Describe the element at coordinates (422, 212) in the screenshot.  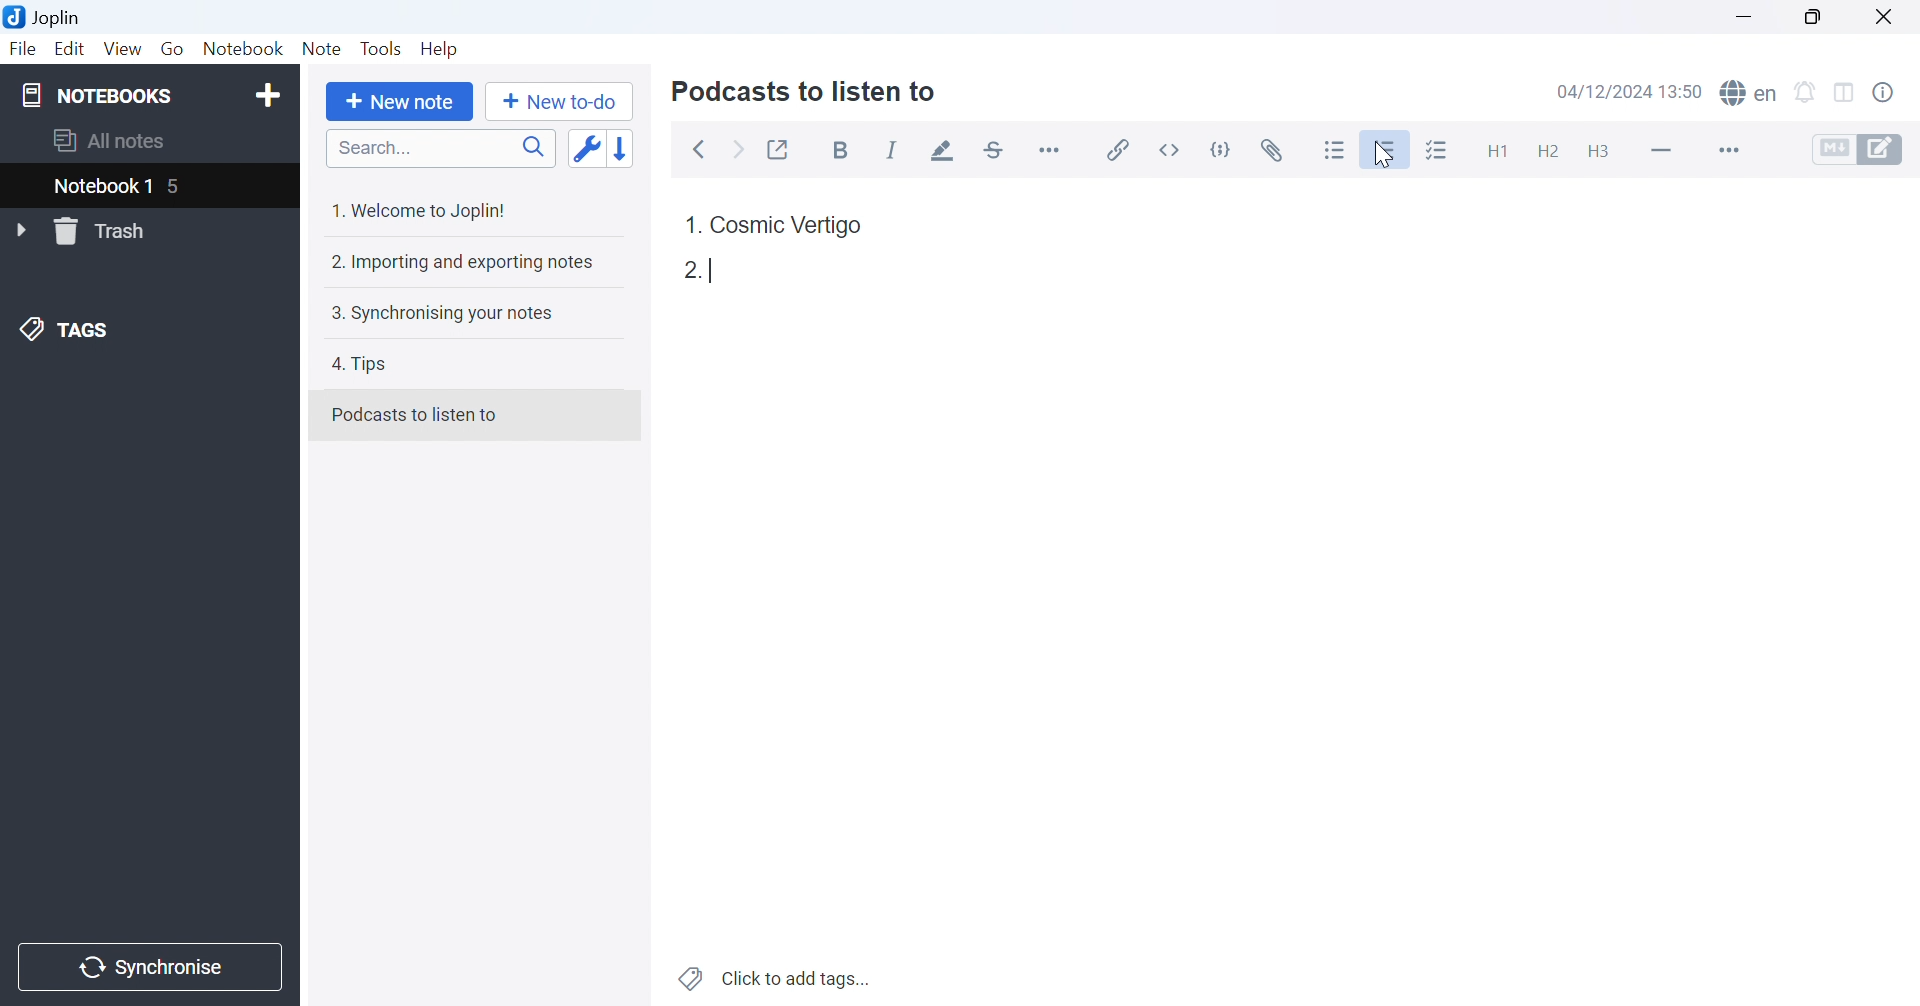
I see `1. Welcome to Joplin!` at that location.